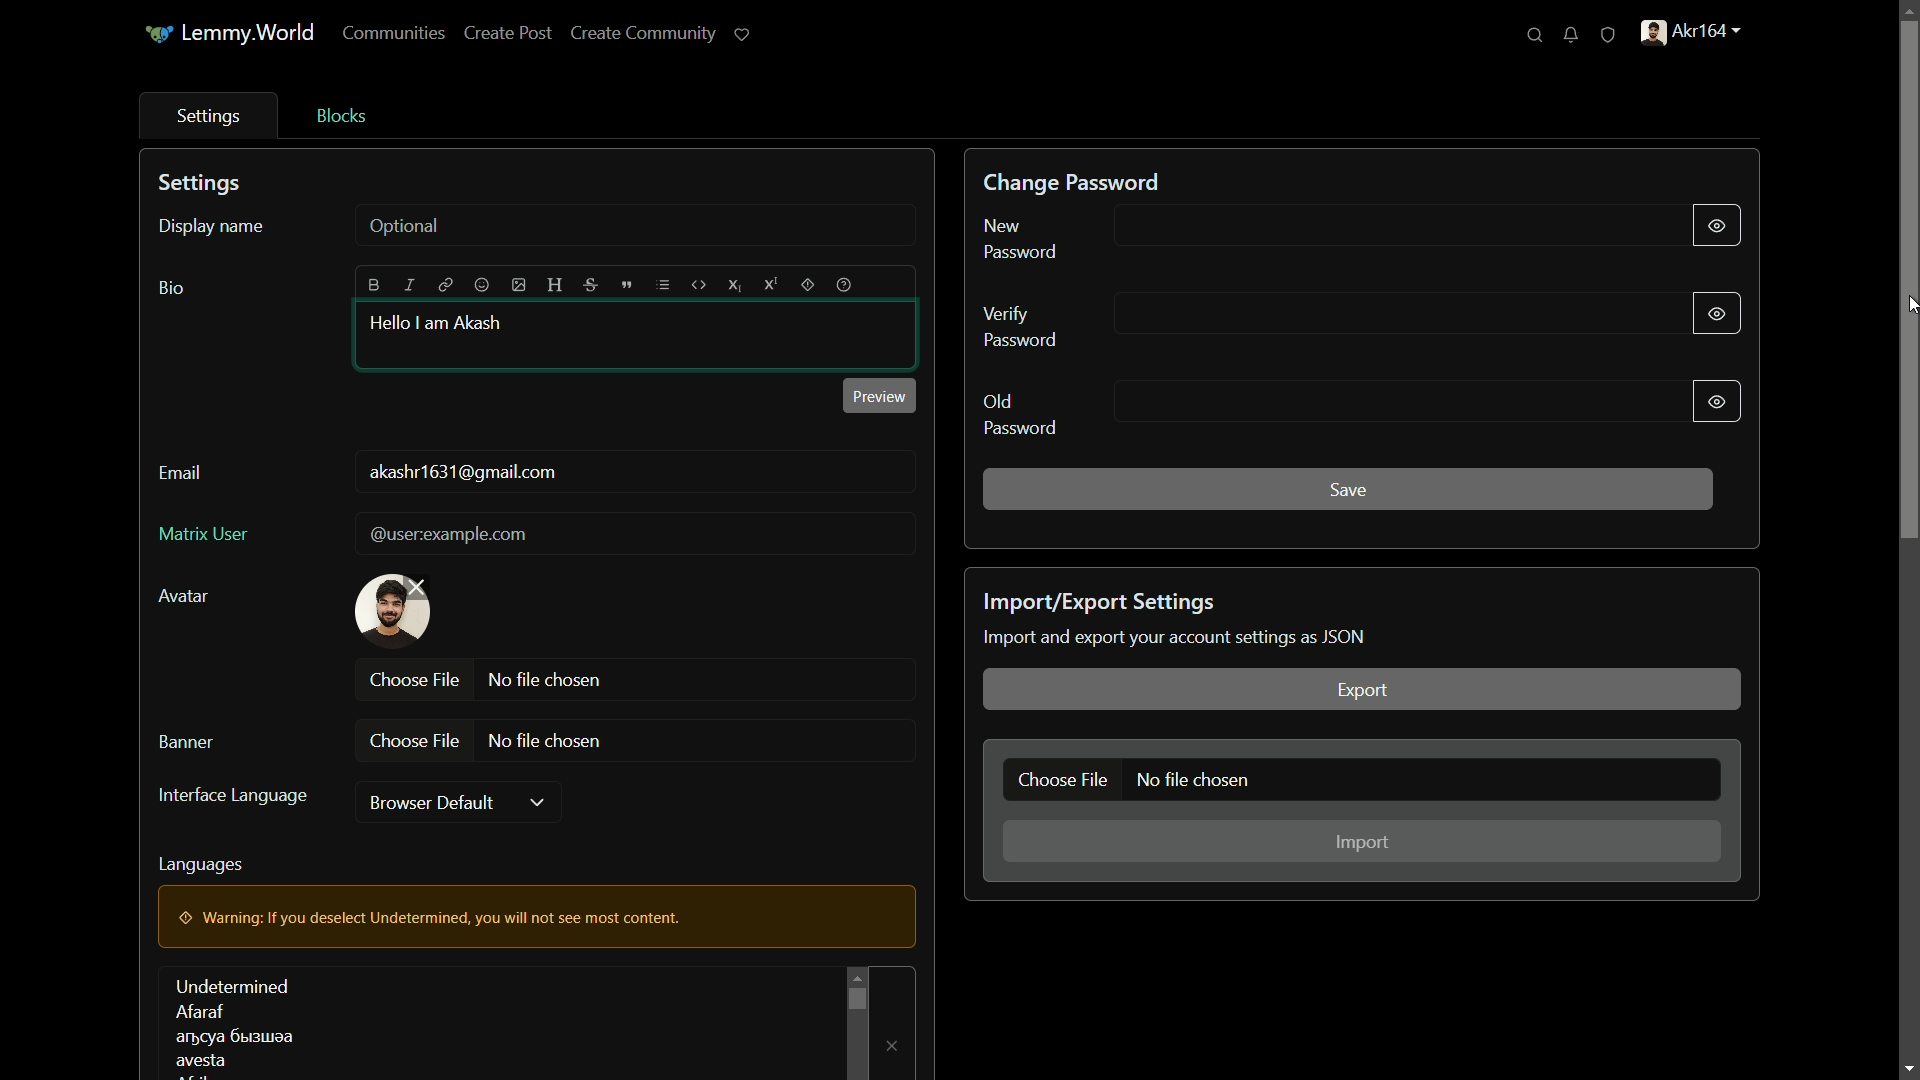 Image resolution: width=1920 pixels, height=1080 pixels. What do you see at coordinates (1908, 304) in the screenshot?
I see `cursor` at bounding box center [1908, 304].